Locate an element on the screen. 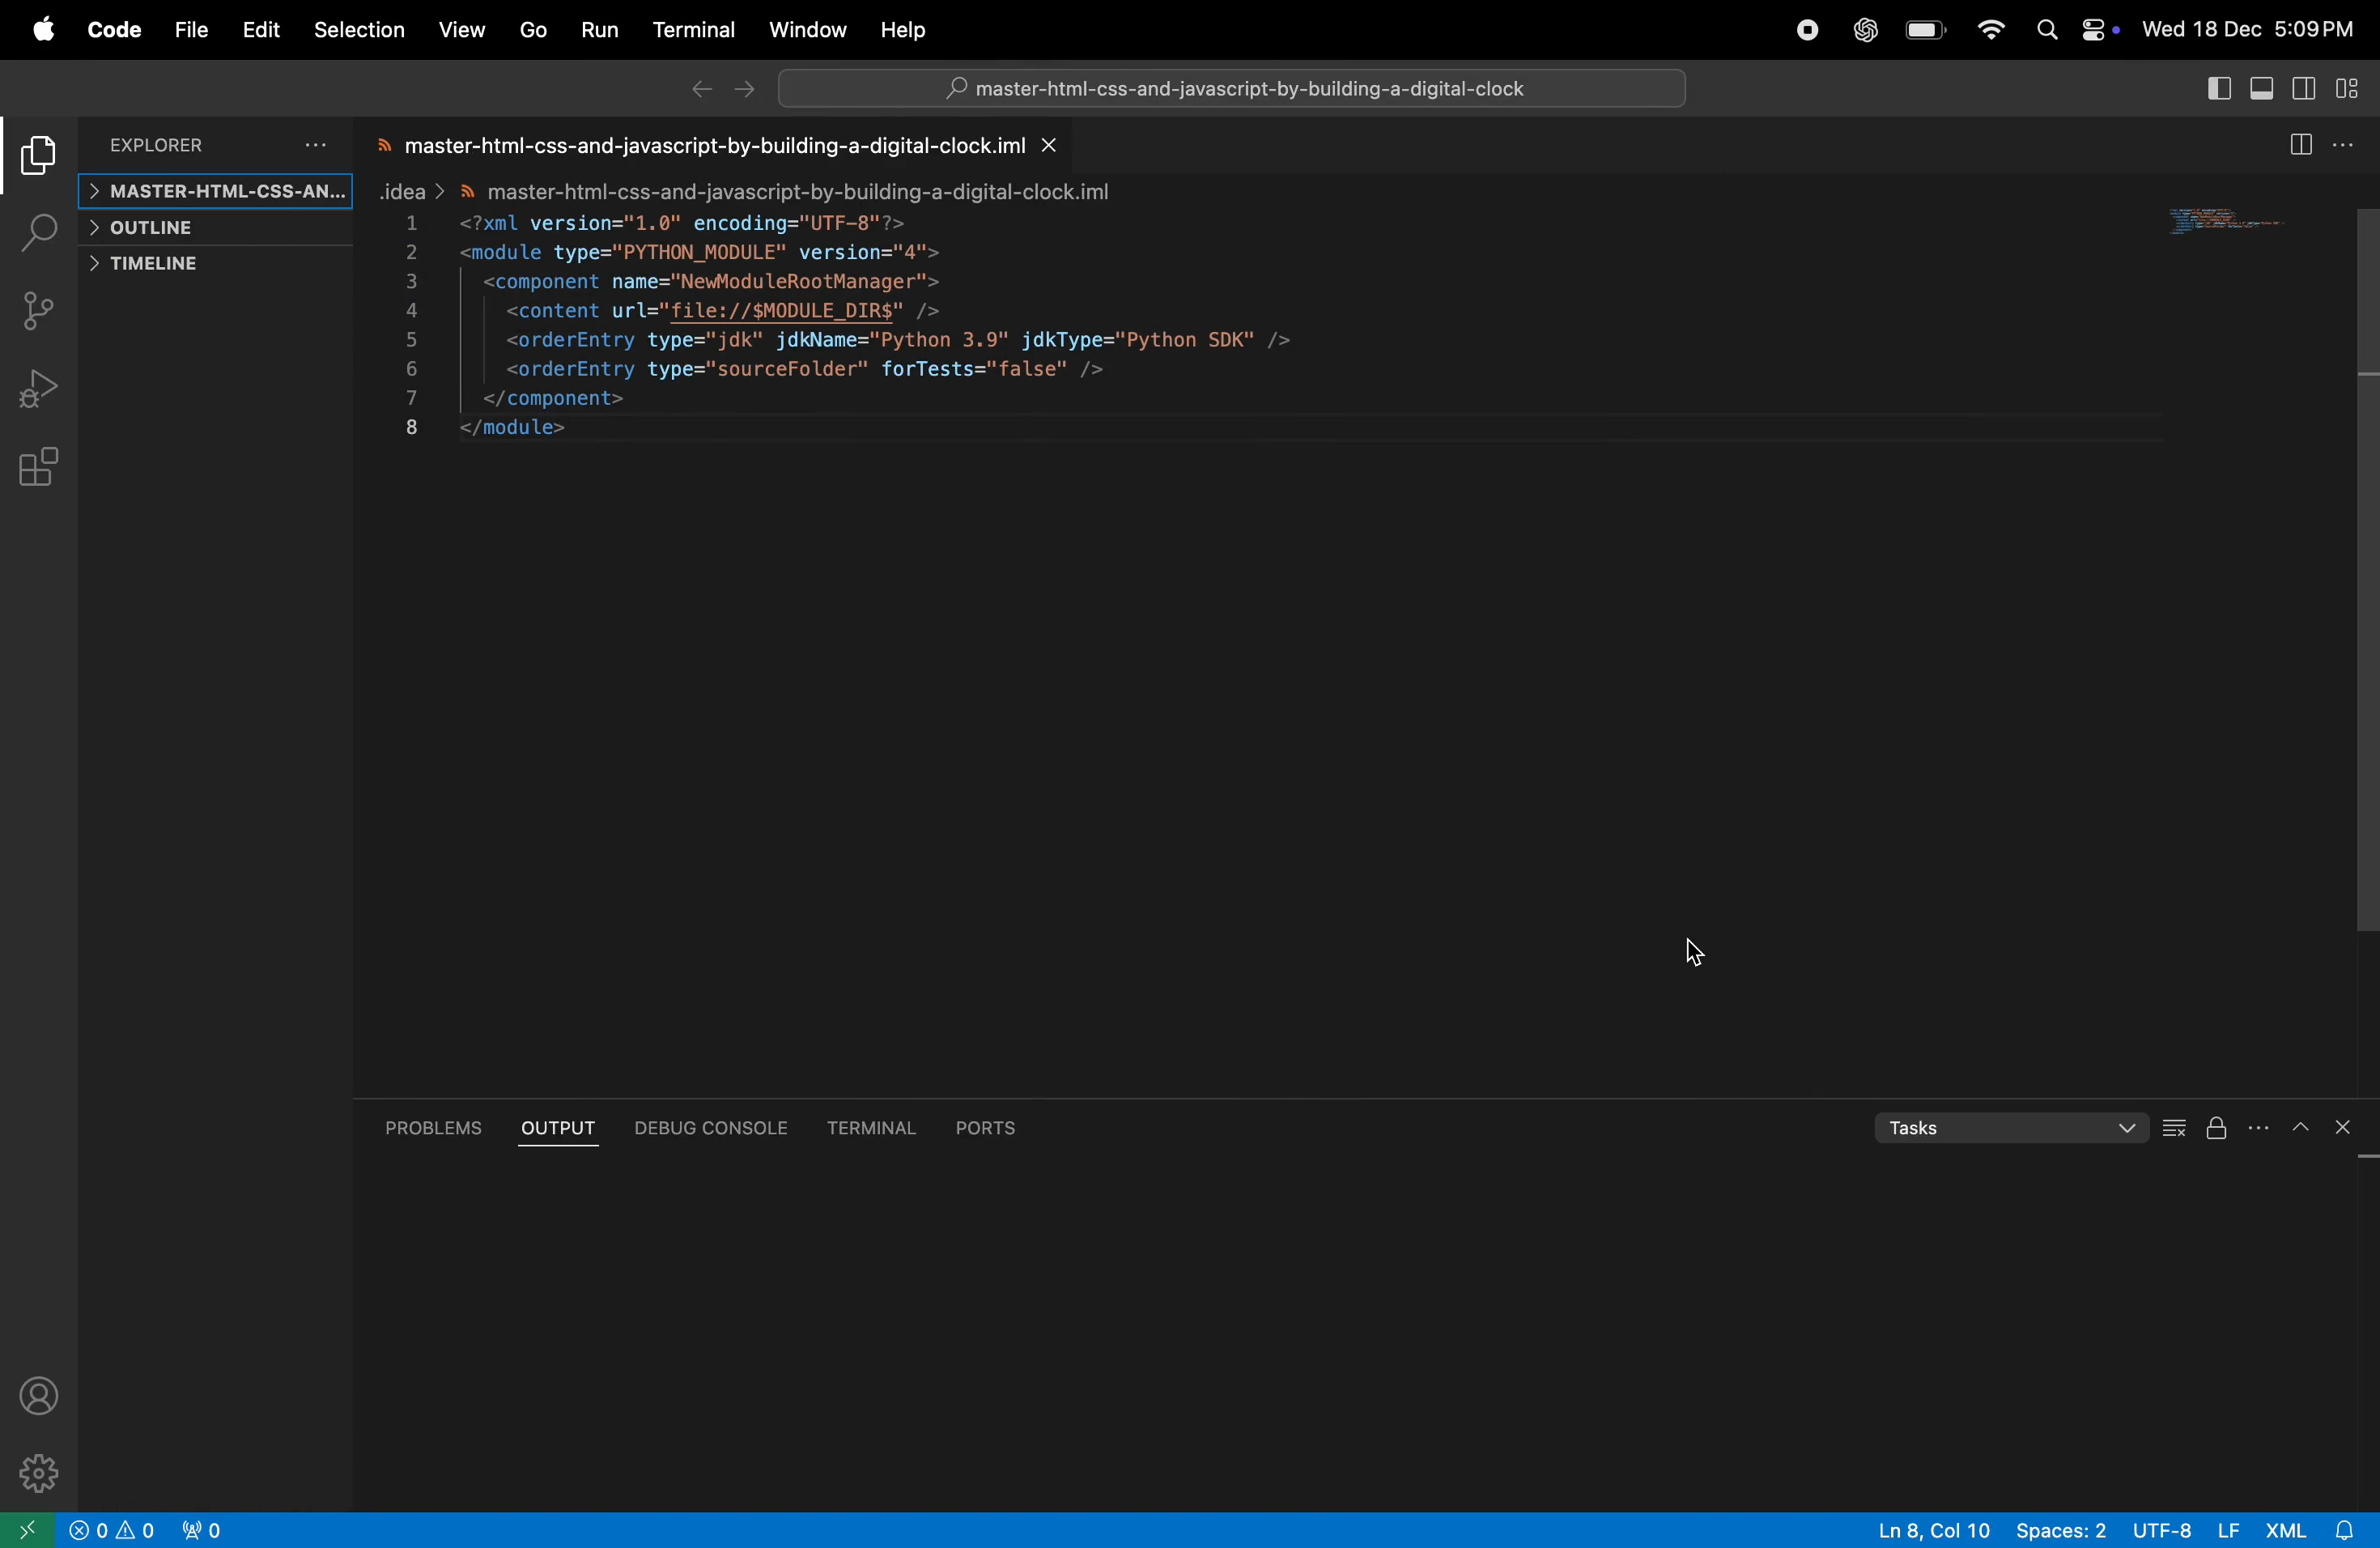 Image resolution: width=2380 pixels, height=1548 pixels. go is located at coordinates (527, 30).